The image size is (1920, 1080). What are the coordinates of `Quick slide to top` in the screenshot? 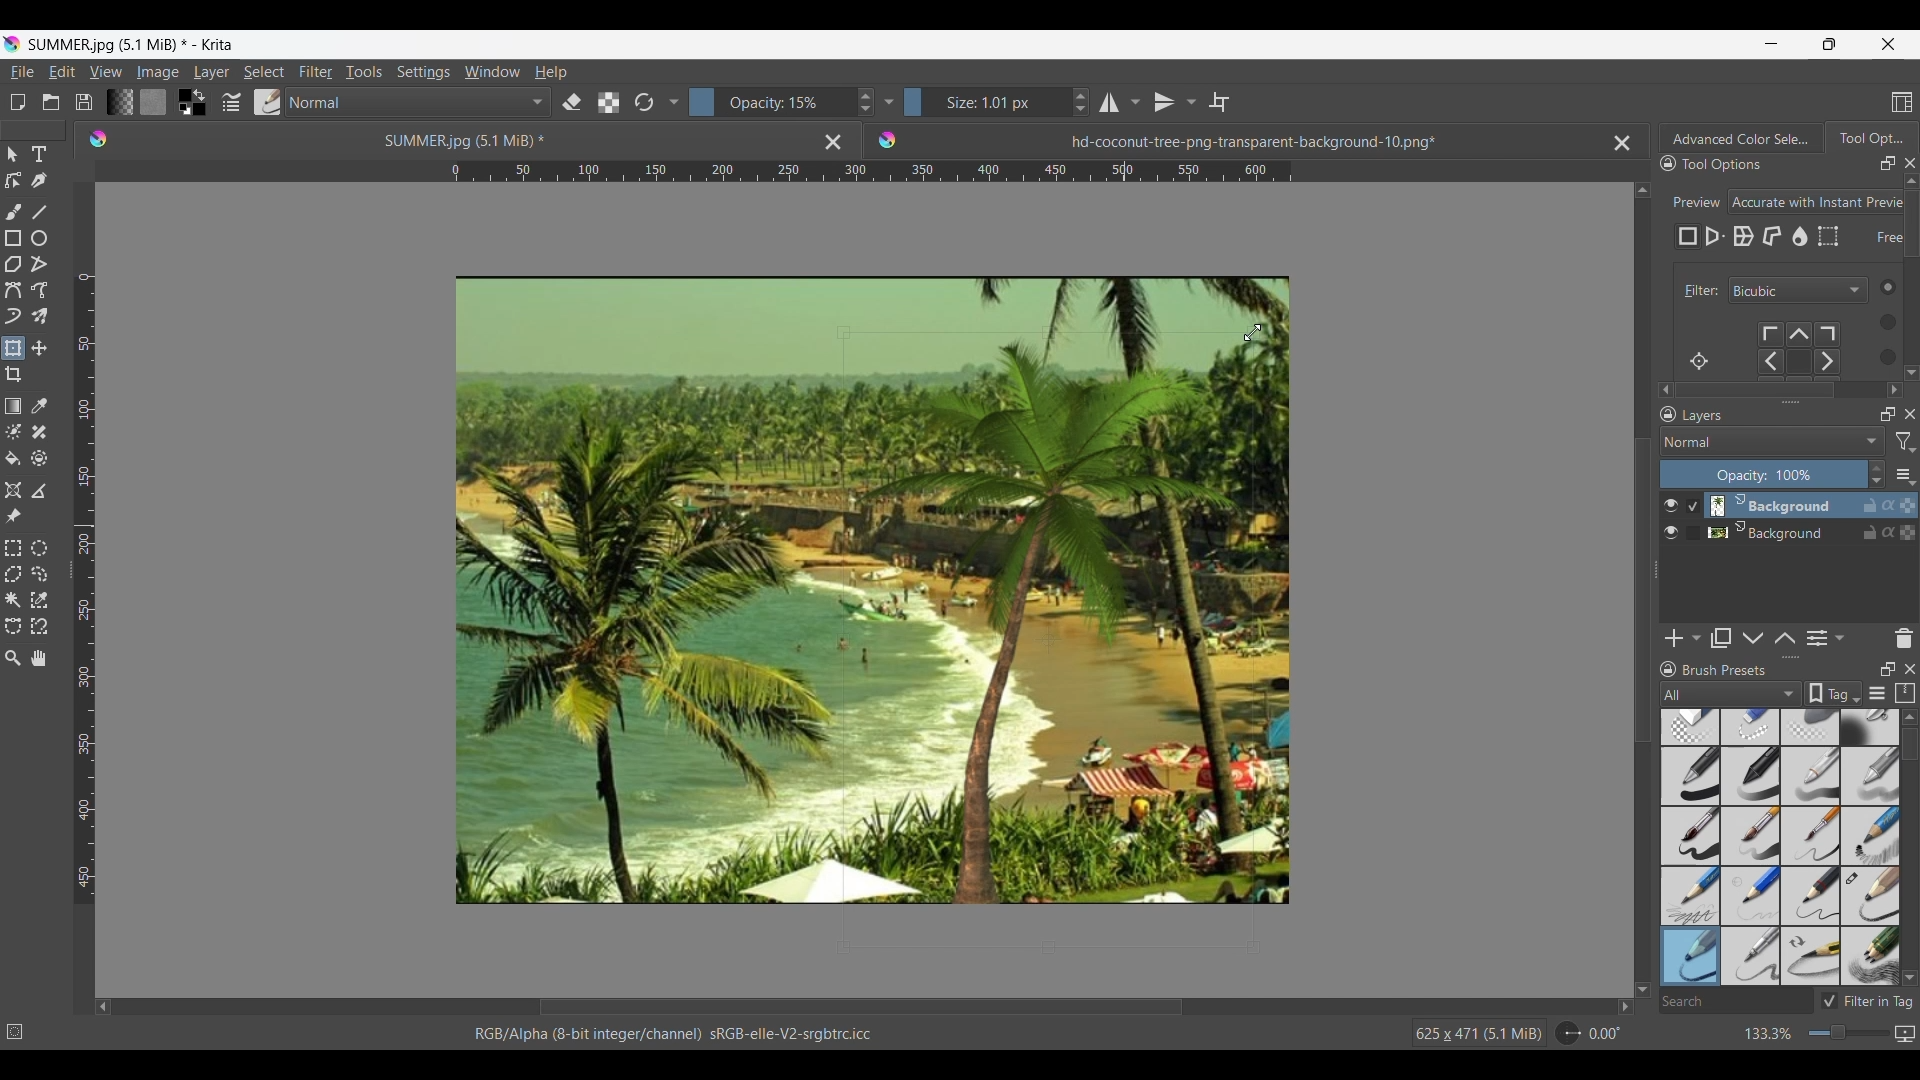 It's located at (1909, 717).